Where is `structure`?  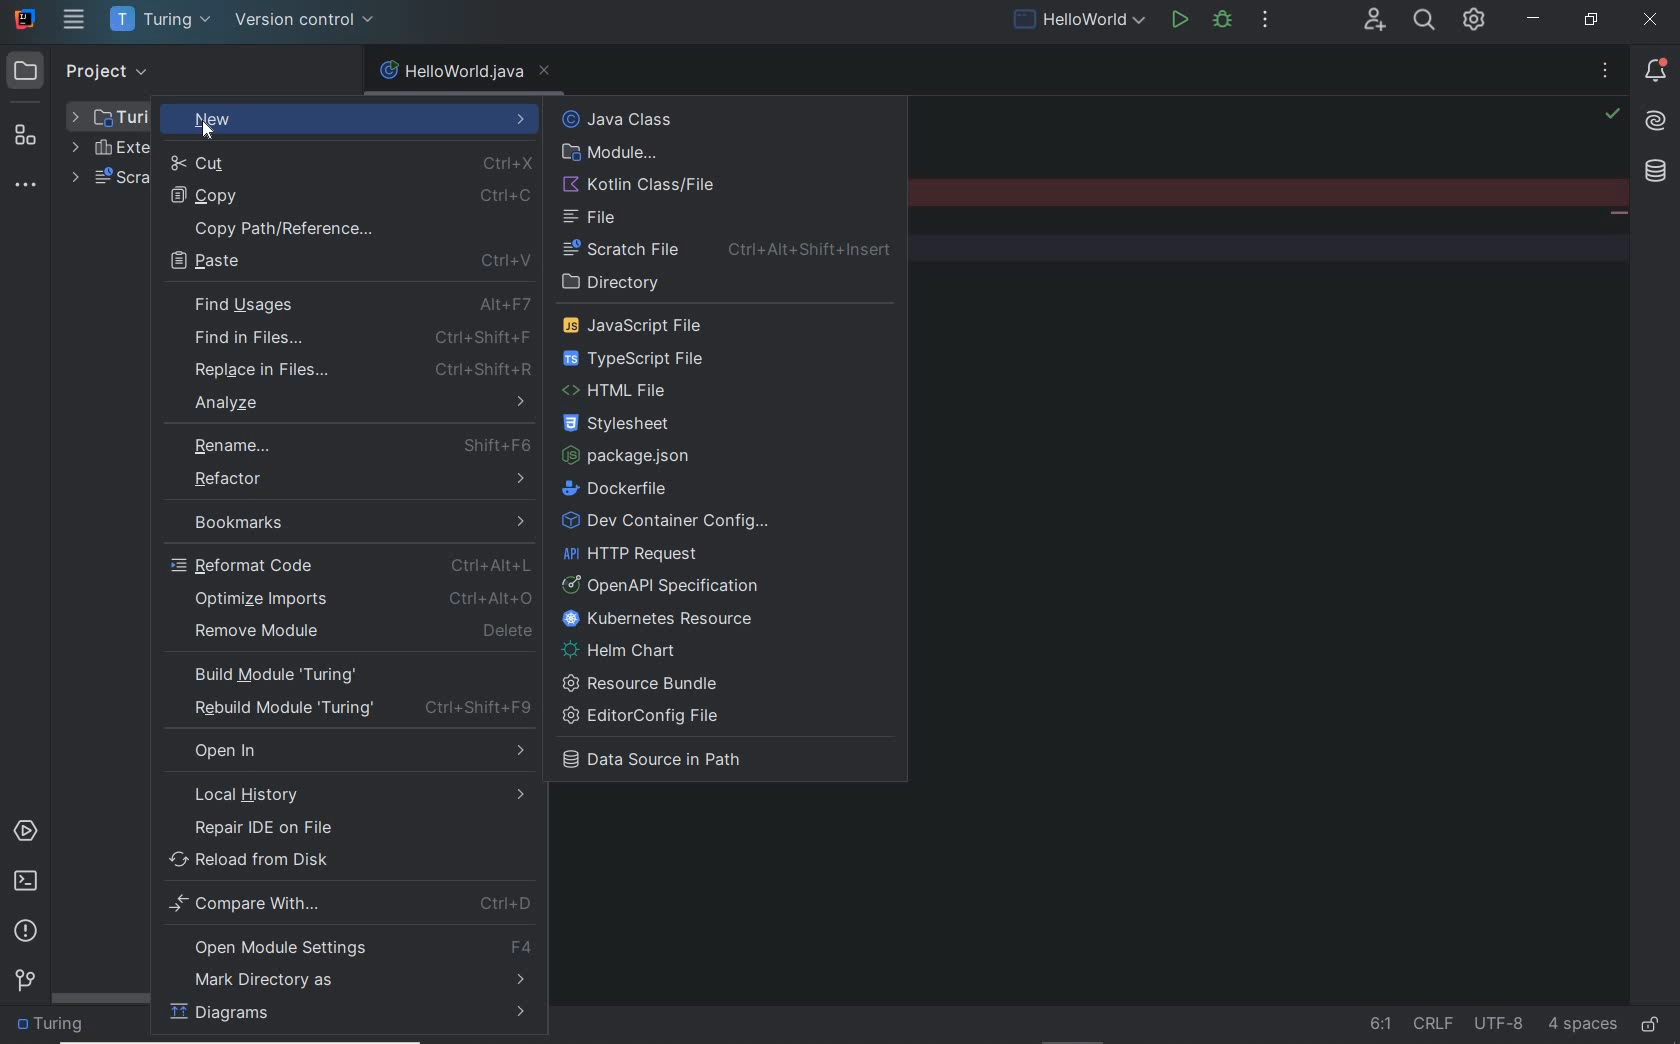 structure is located at coordinates (28, 128).